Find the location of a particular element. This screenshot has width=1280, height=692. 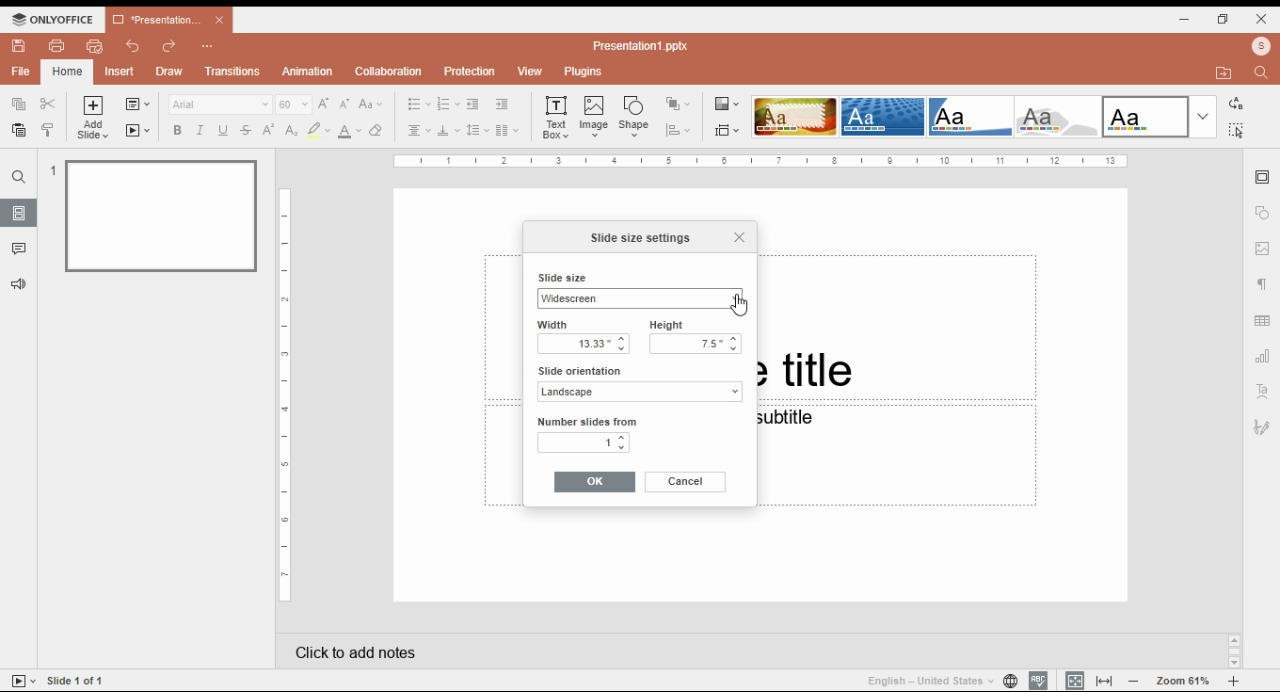

more slide theme options is located at coordinates (1203, 117).